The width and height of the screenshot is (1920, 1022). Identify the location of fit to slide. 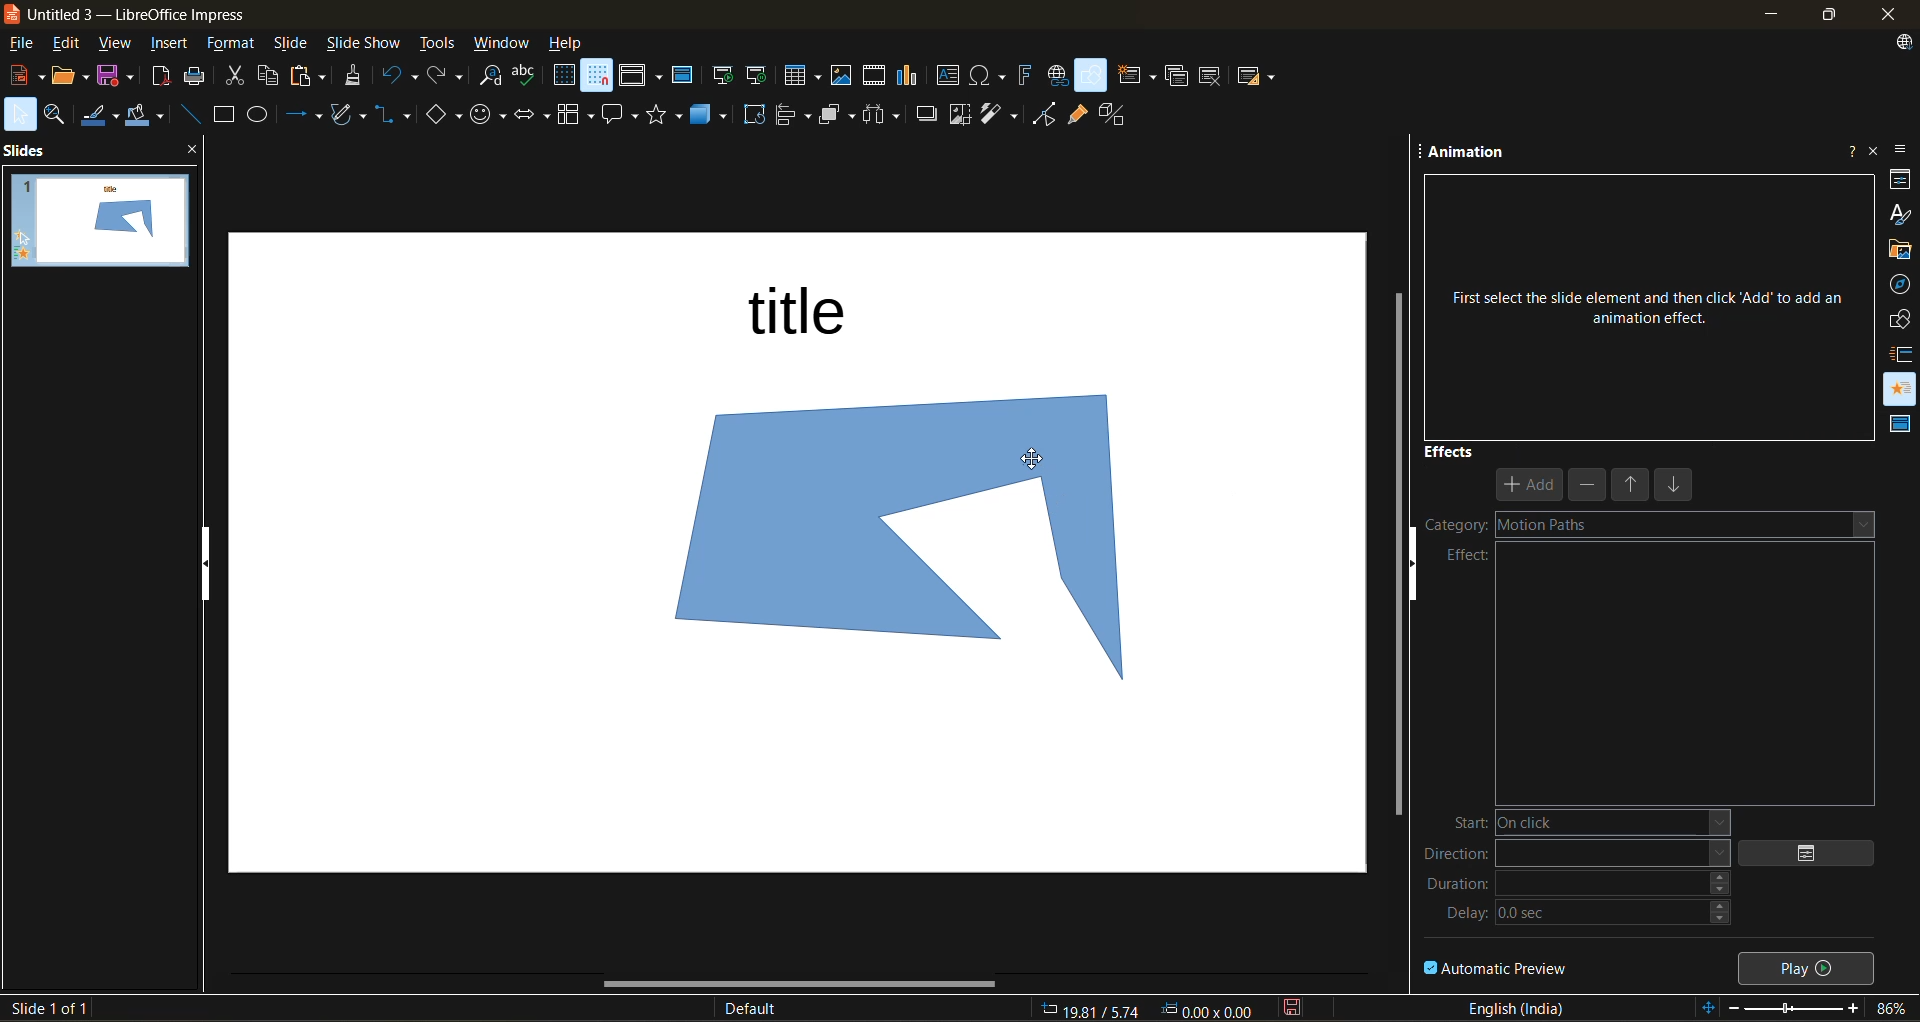
(1704, 1005).